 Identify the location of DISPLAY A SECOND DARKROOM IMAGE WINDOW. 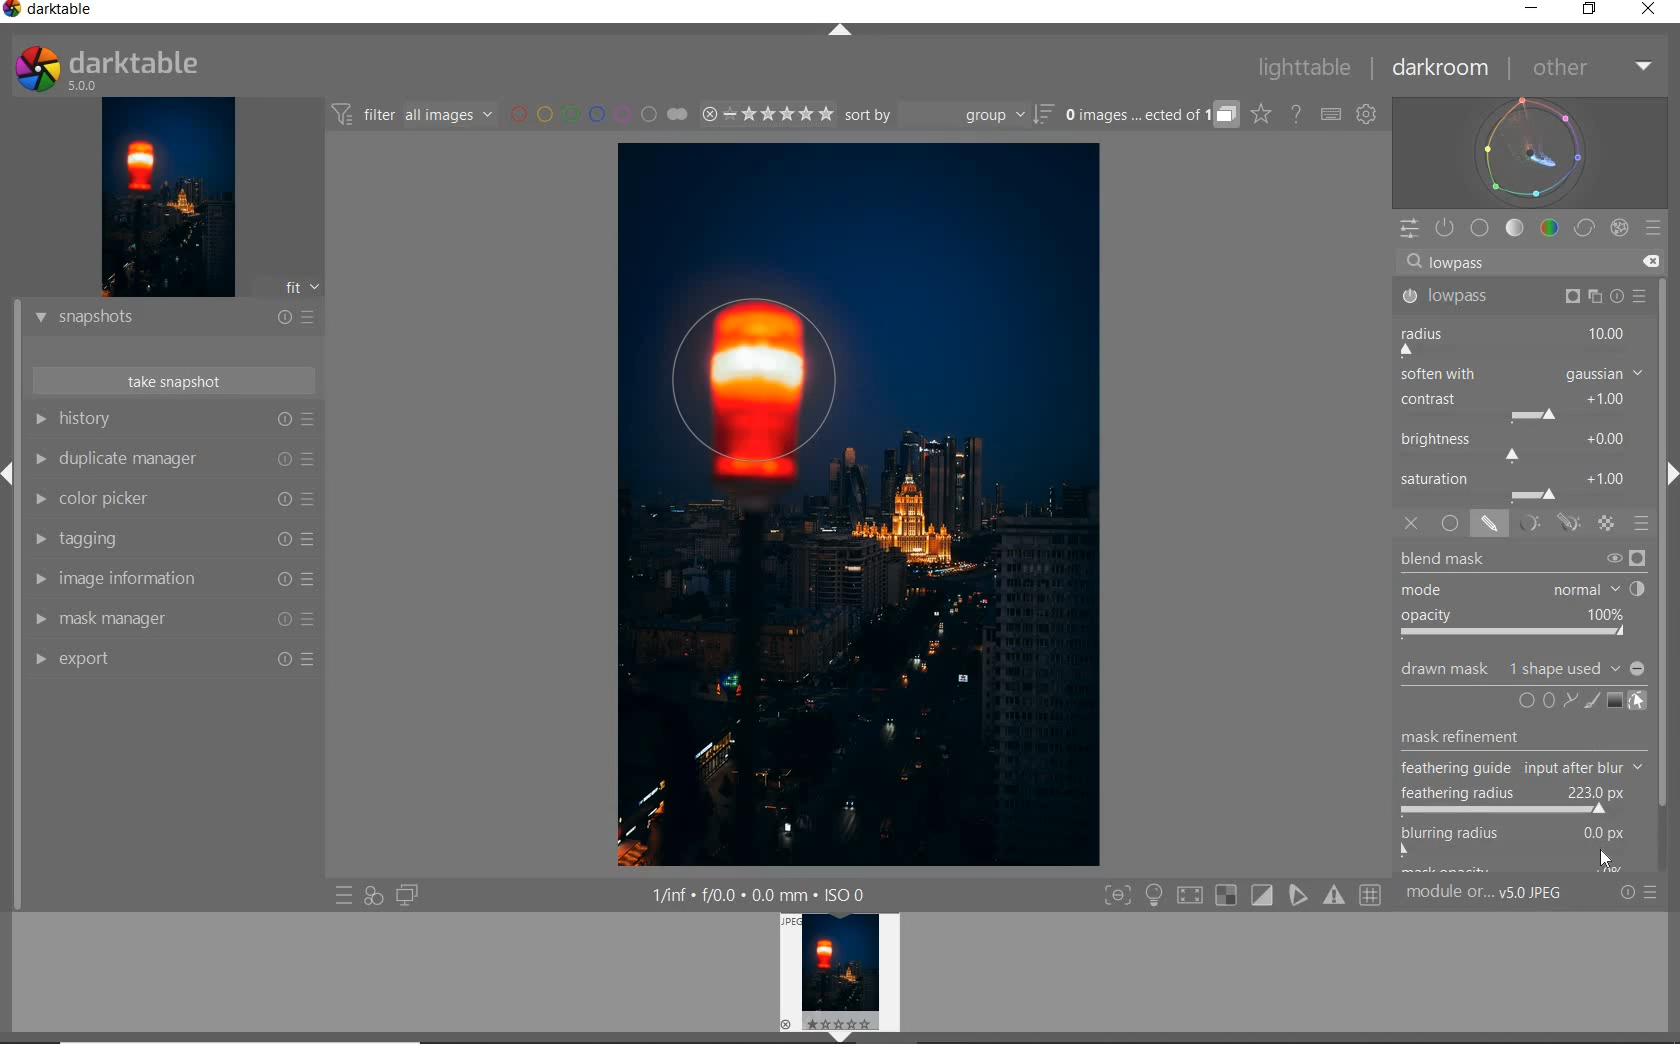
(407, 896).